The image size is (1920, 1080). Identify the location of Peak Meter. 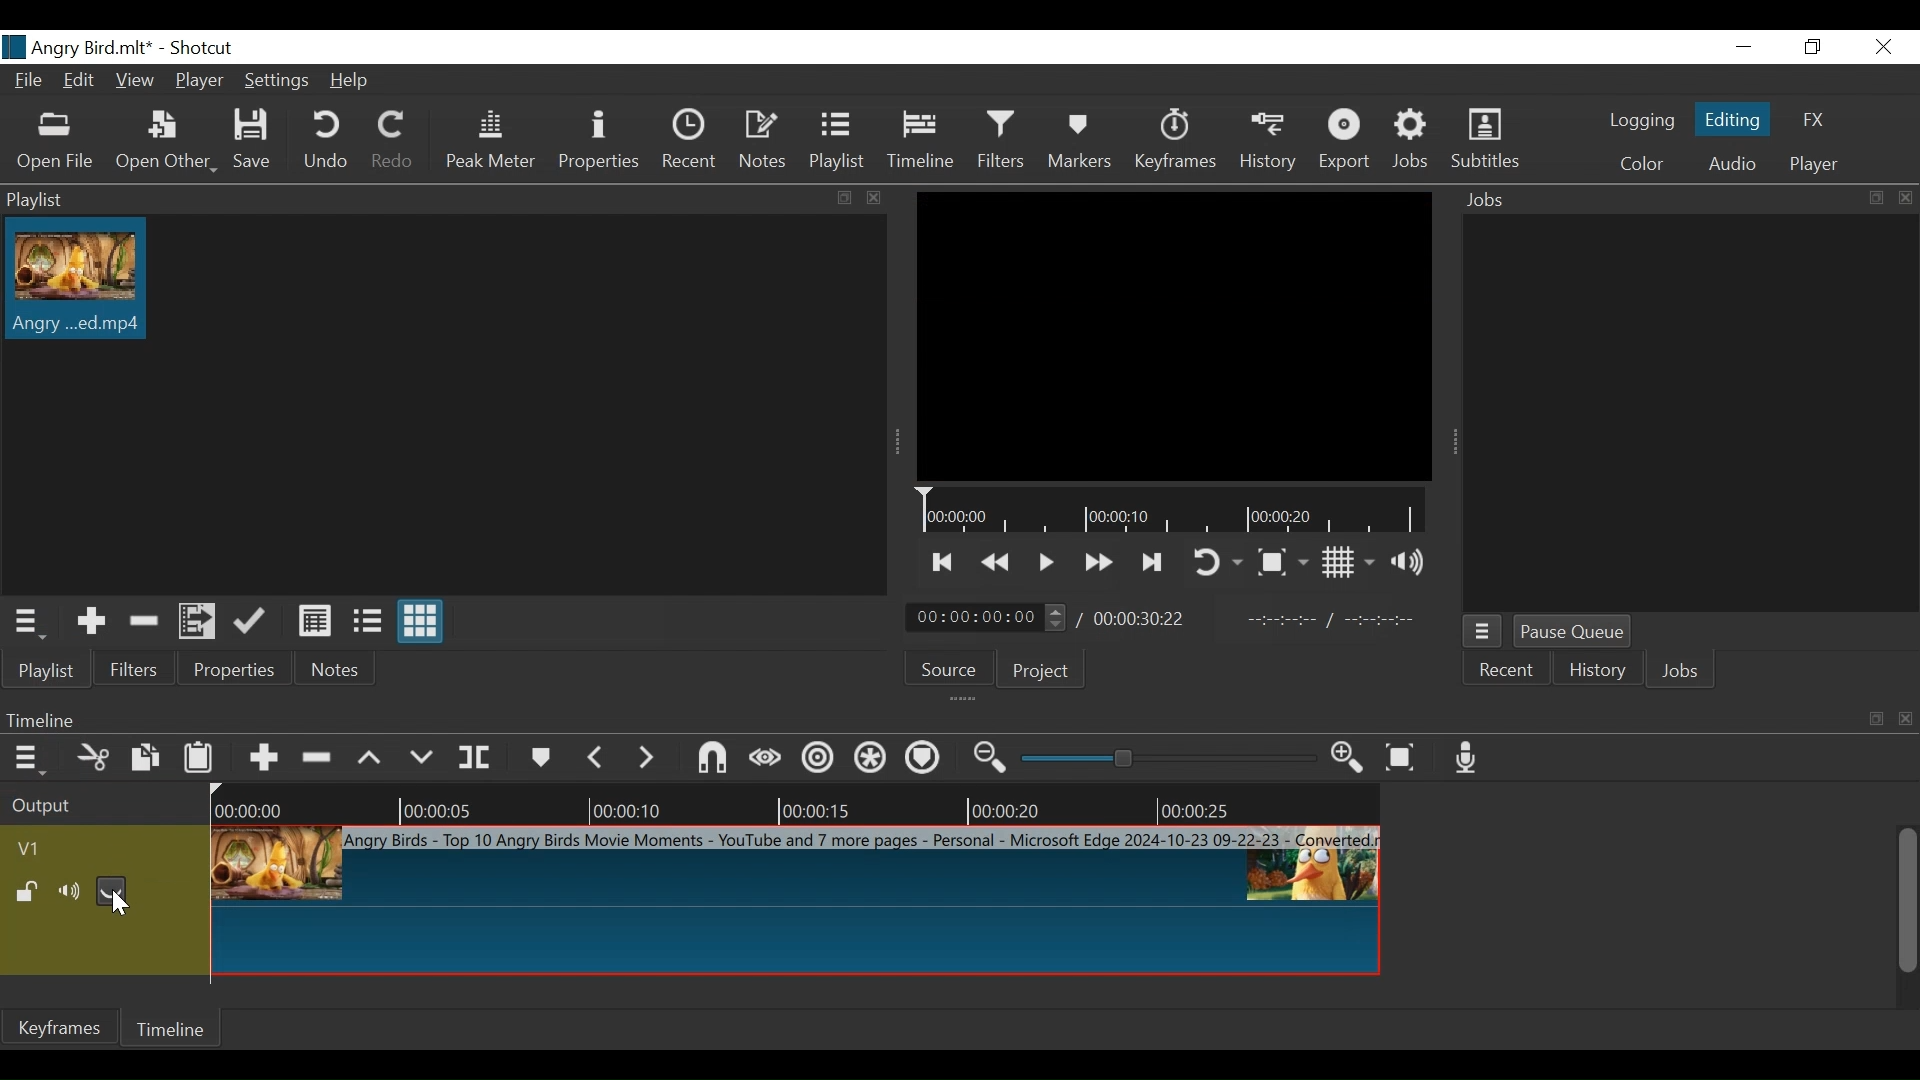
(488, 140).